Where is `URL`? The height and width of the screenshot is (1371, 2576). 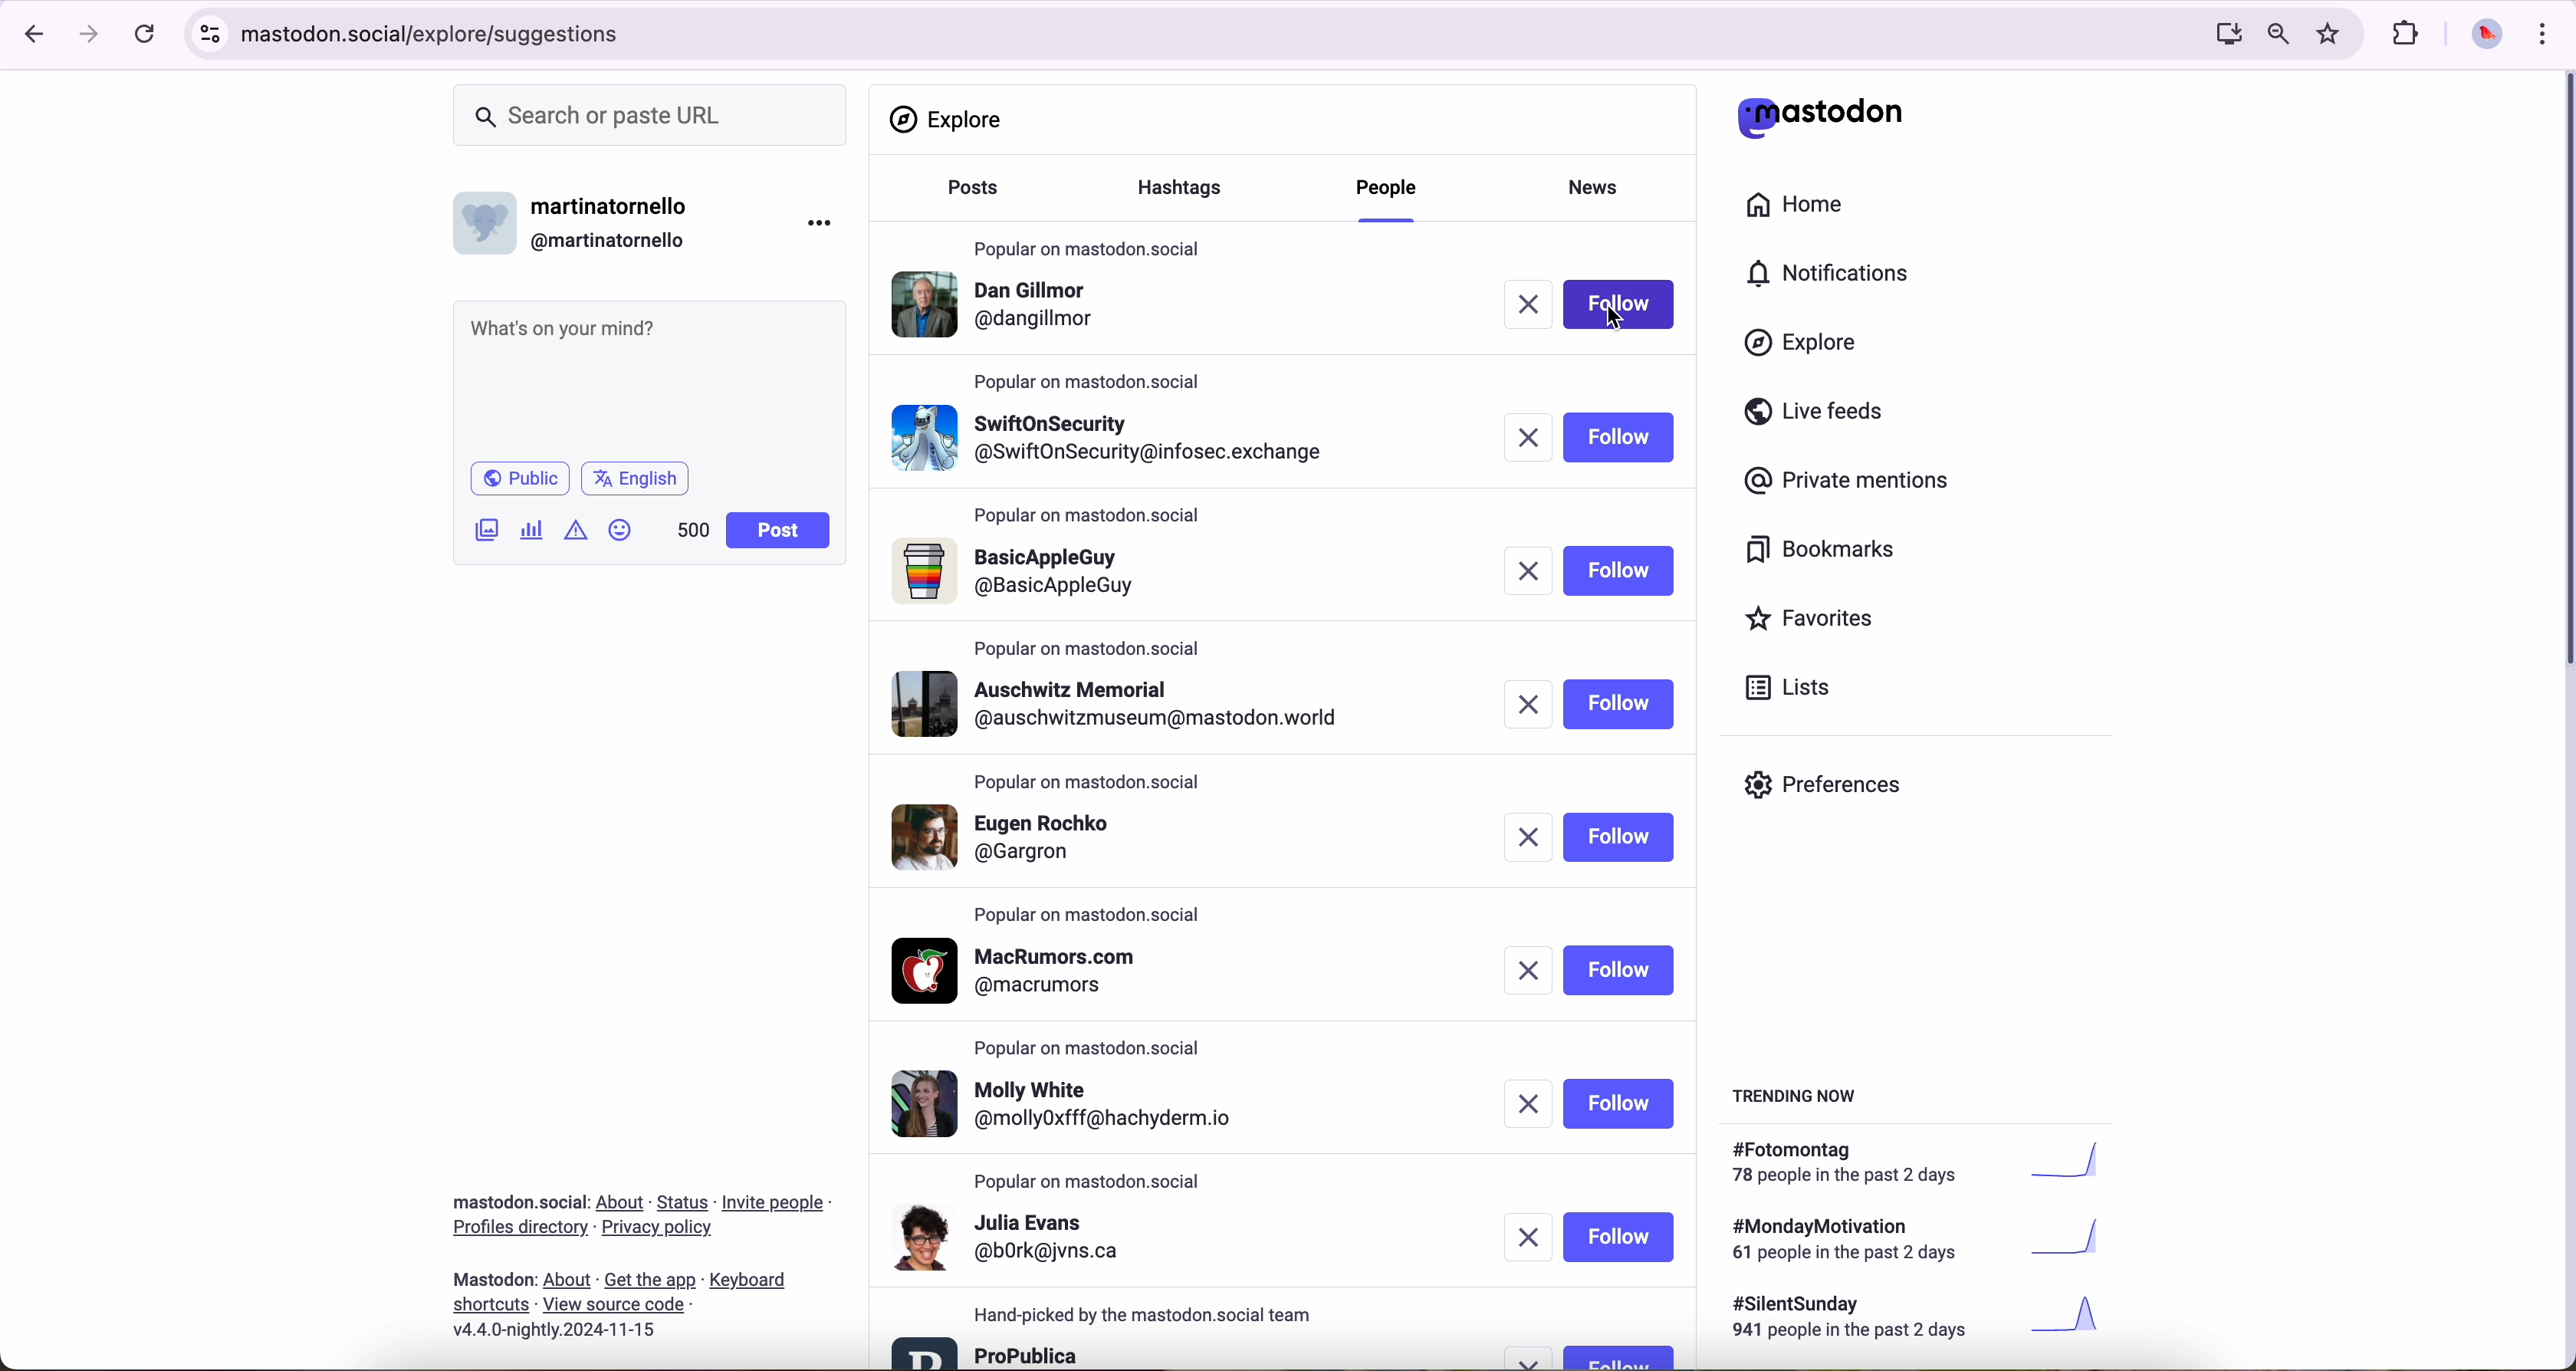 URL is located at coordinates (439, 31).